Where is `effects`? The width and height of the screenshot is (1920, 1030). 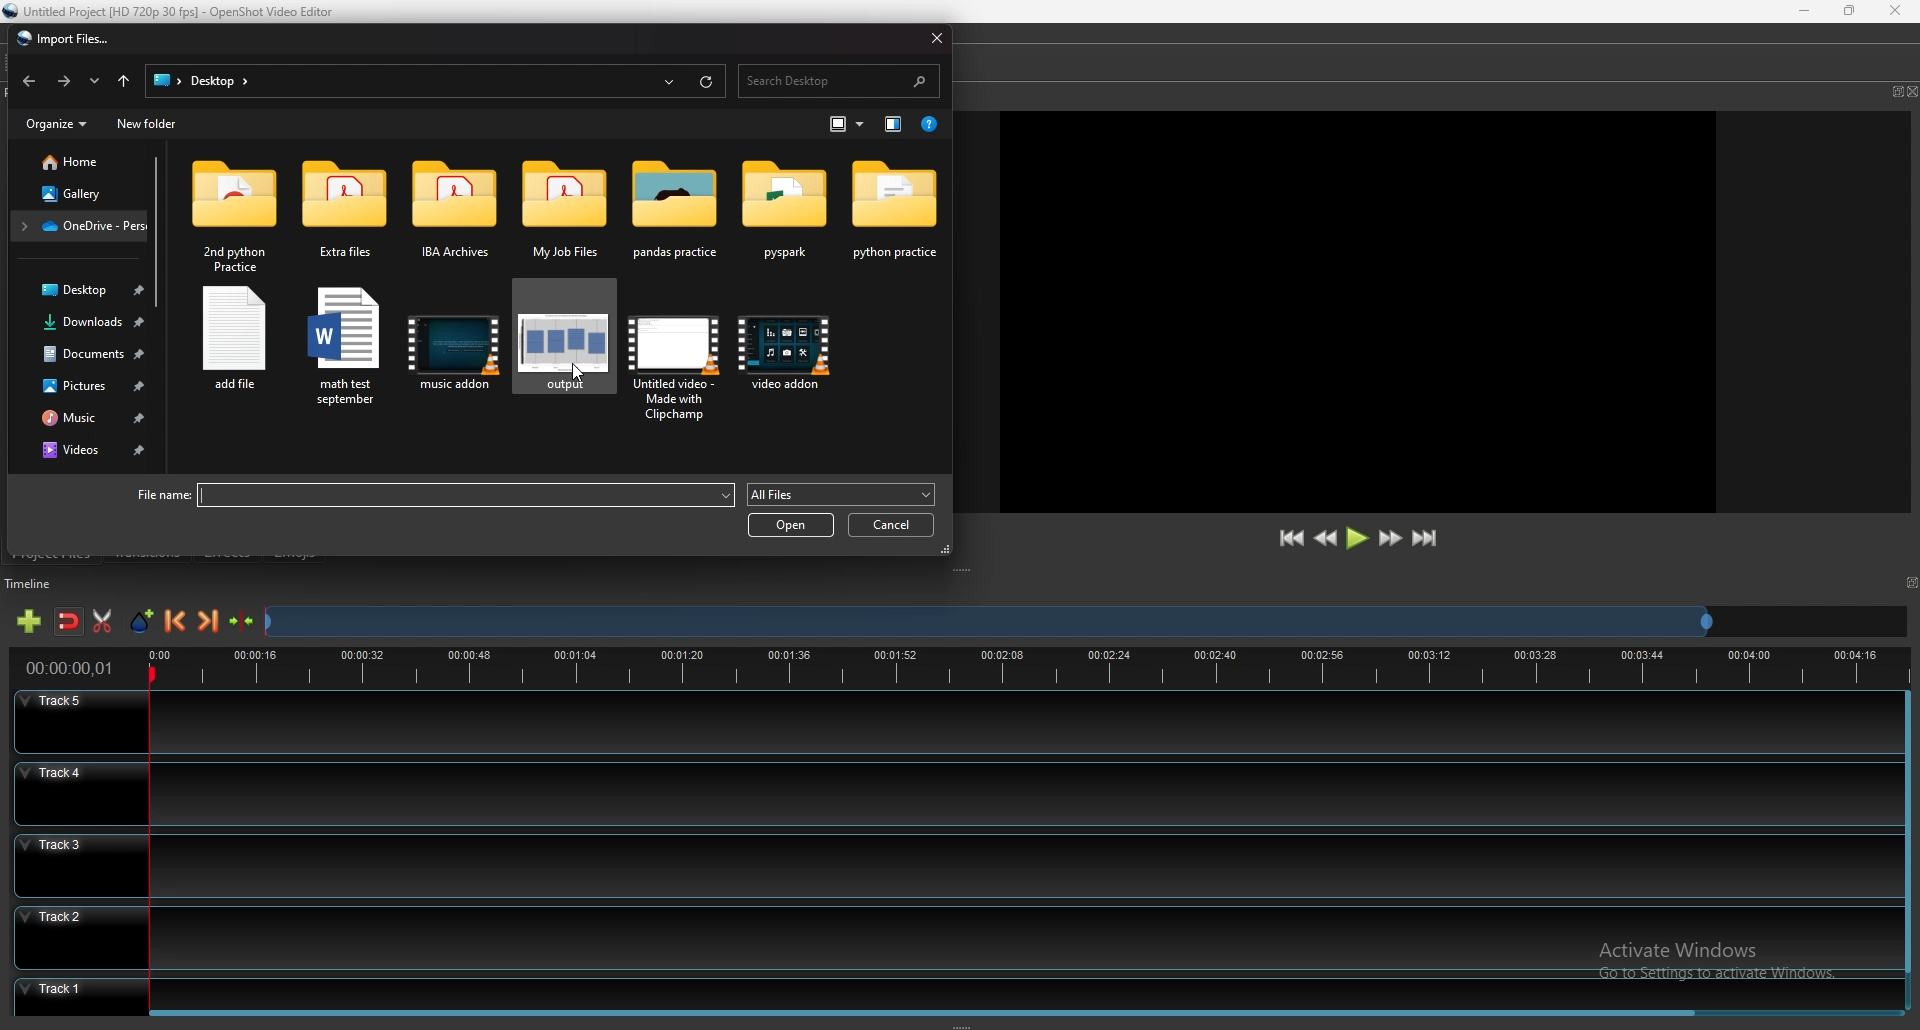
effects is located at coordinates (229, 552).